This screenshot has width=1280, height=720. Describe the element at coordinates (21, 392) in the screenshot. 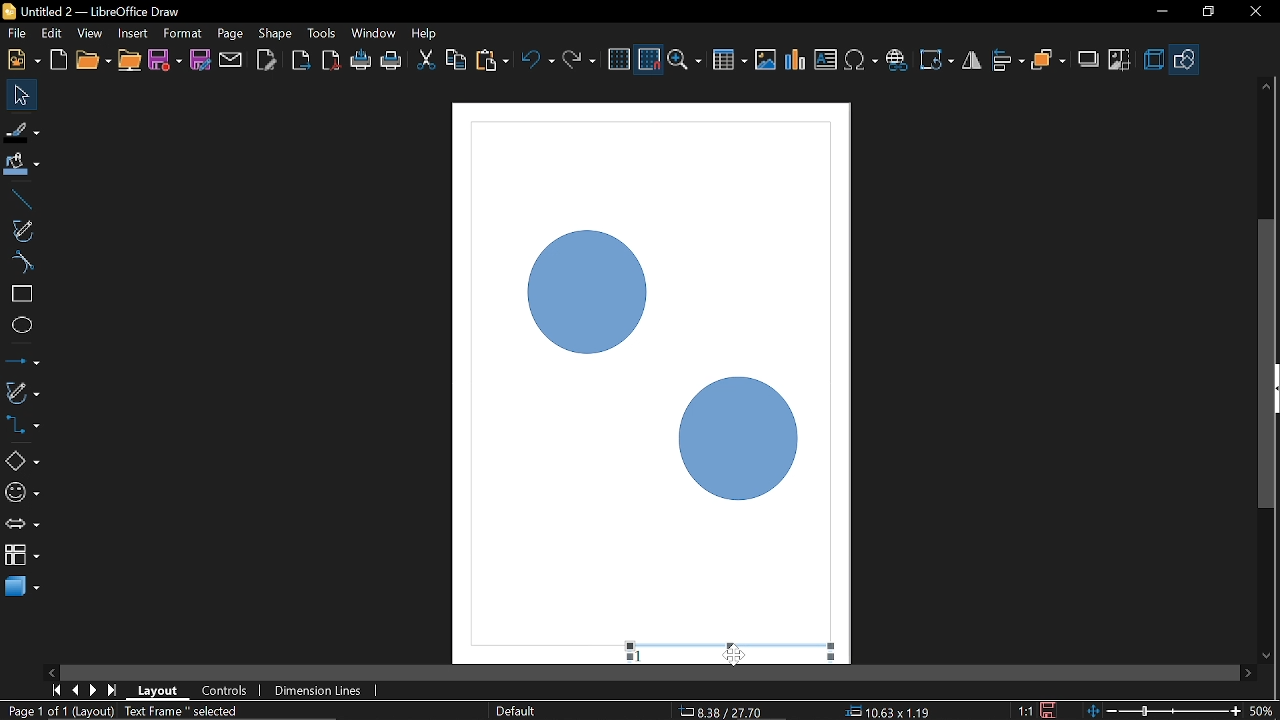

I see `Curves and polygons` at that location.